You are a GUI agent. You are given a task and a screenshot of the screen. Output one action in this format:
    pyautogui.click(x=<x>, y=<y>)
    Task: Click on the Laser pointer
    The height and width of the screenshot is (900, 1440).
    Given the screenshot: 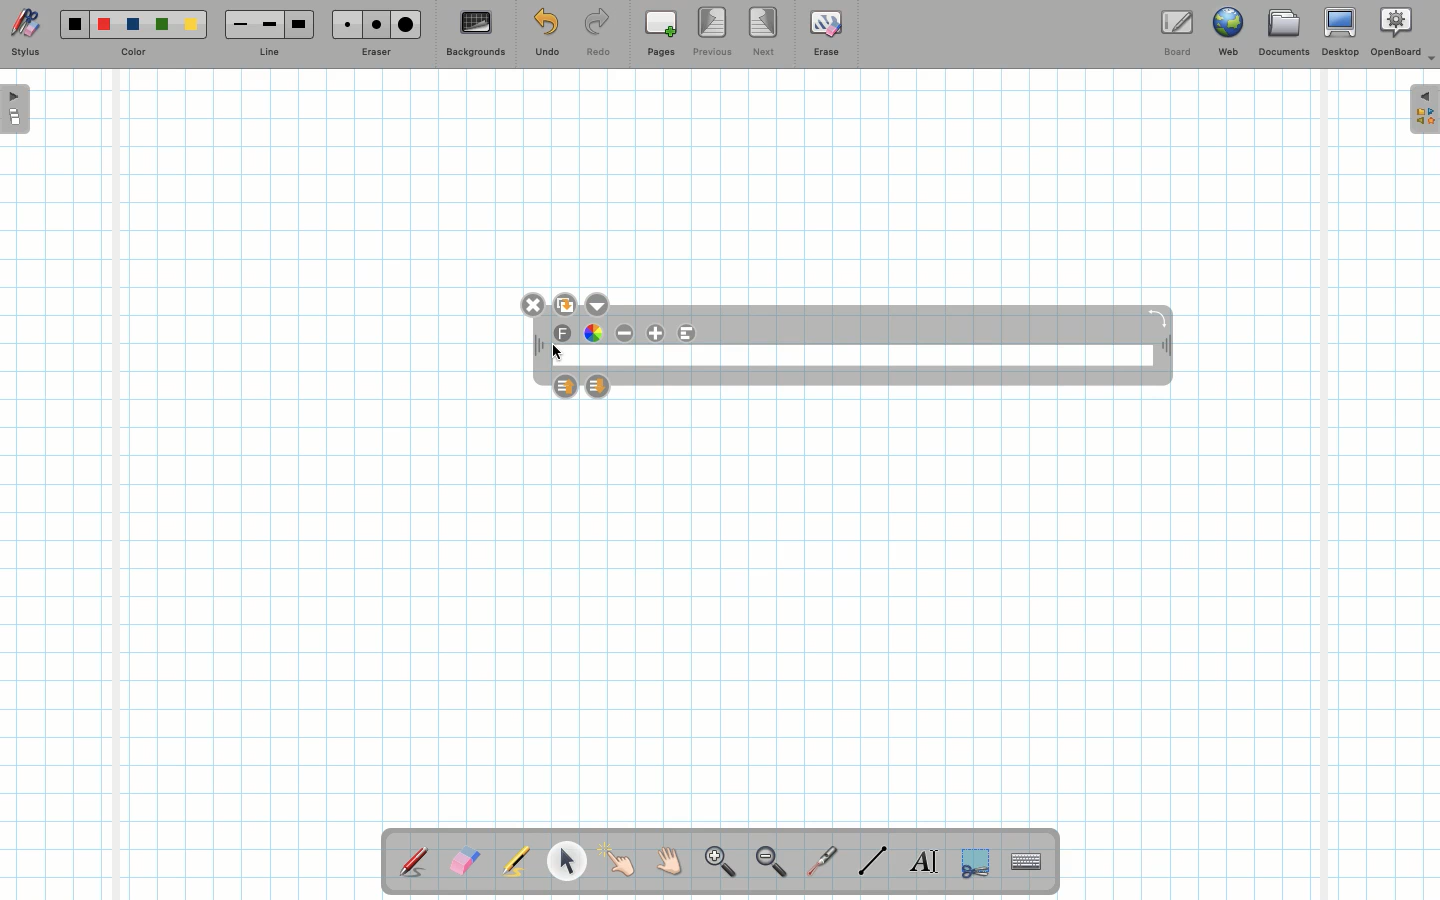 What is the action you would take?
    pyautogui.click(x=818, y=862)
    